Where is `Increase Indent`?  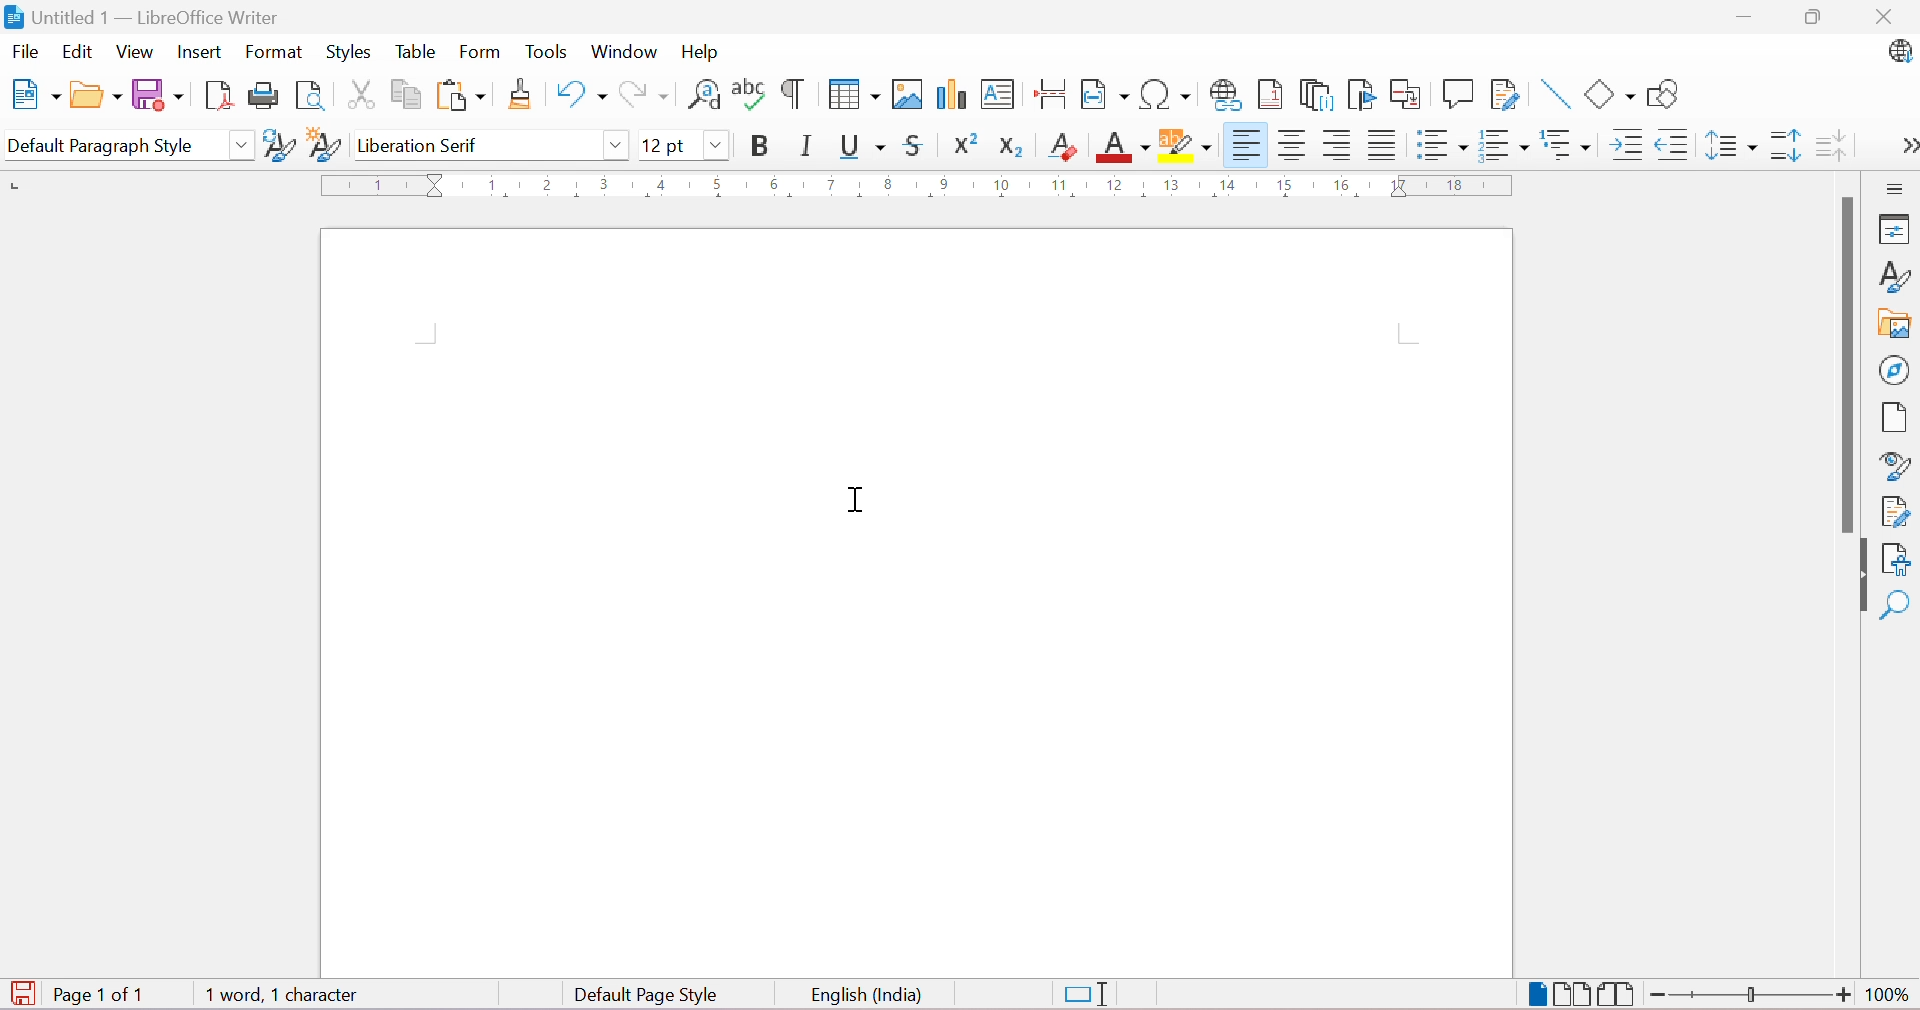 Increase Indent is located at coordinates (1623, 144).